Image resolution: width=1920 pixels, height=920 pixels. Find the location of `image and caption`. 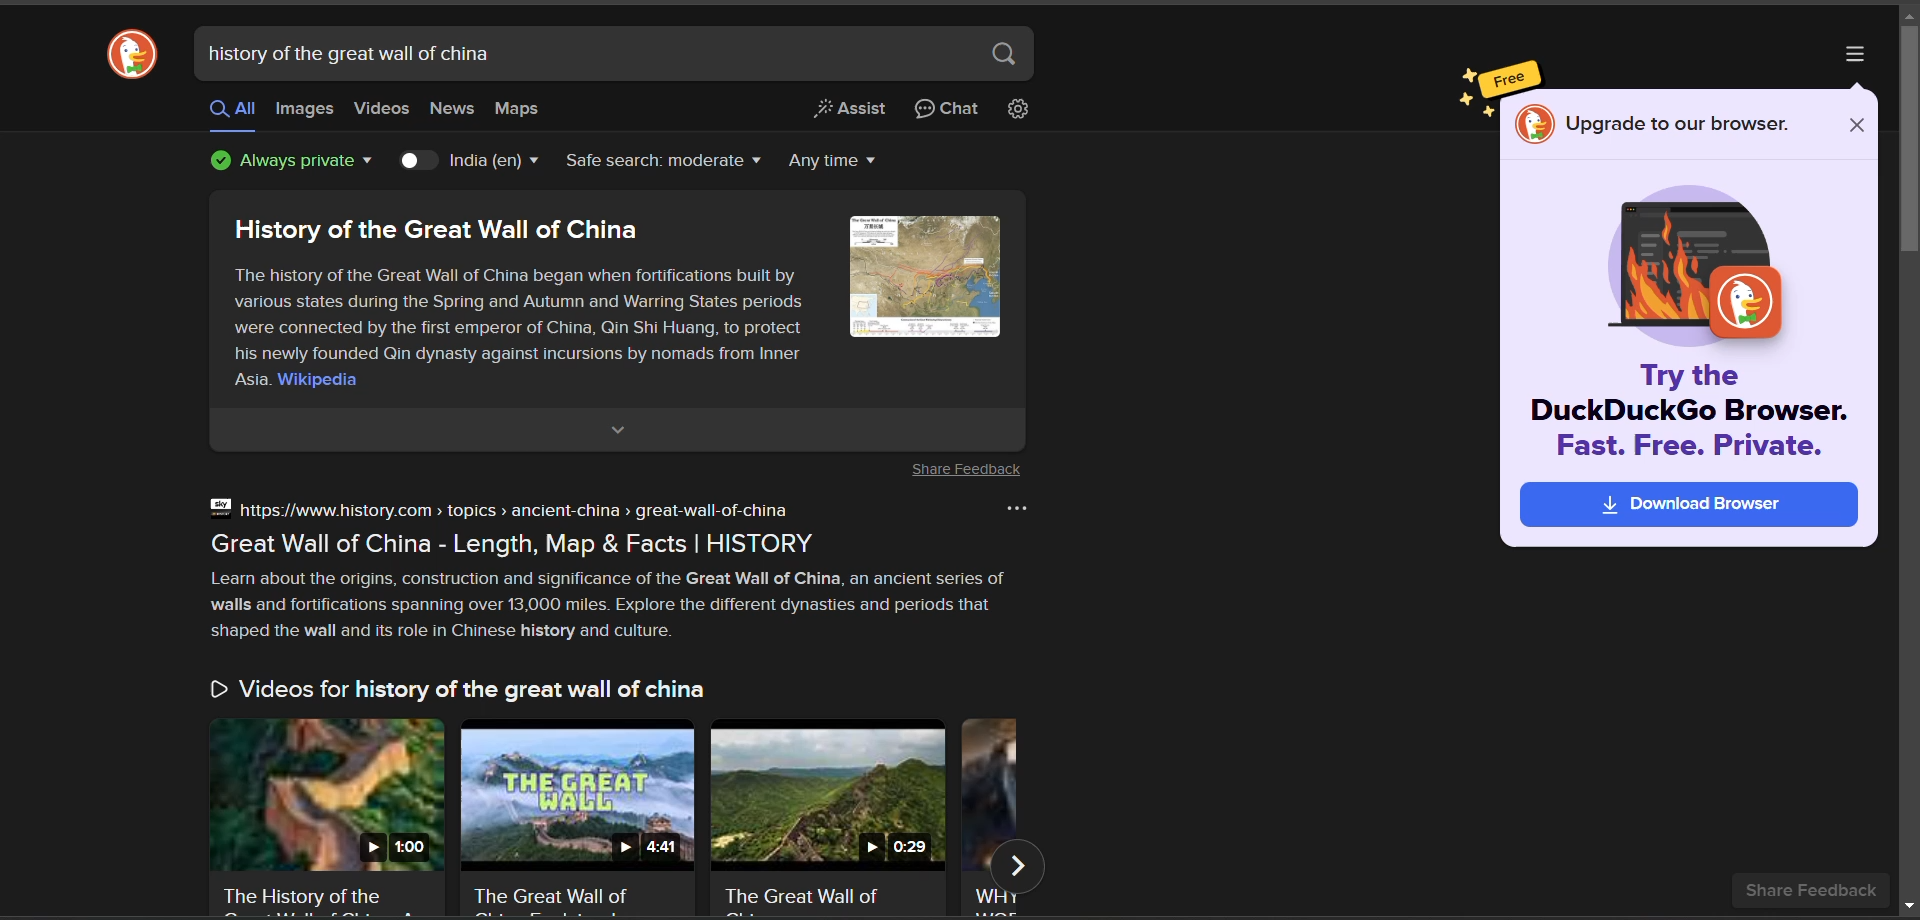

image and caption is located at coordinates (1686, 319).